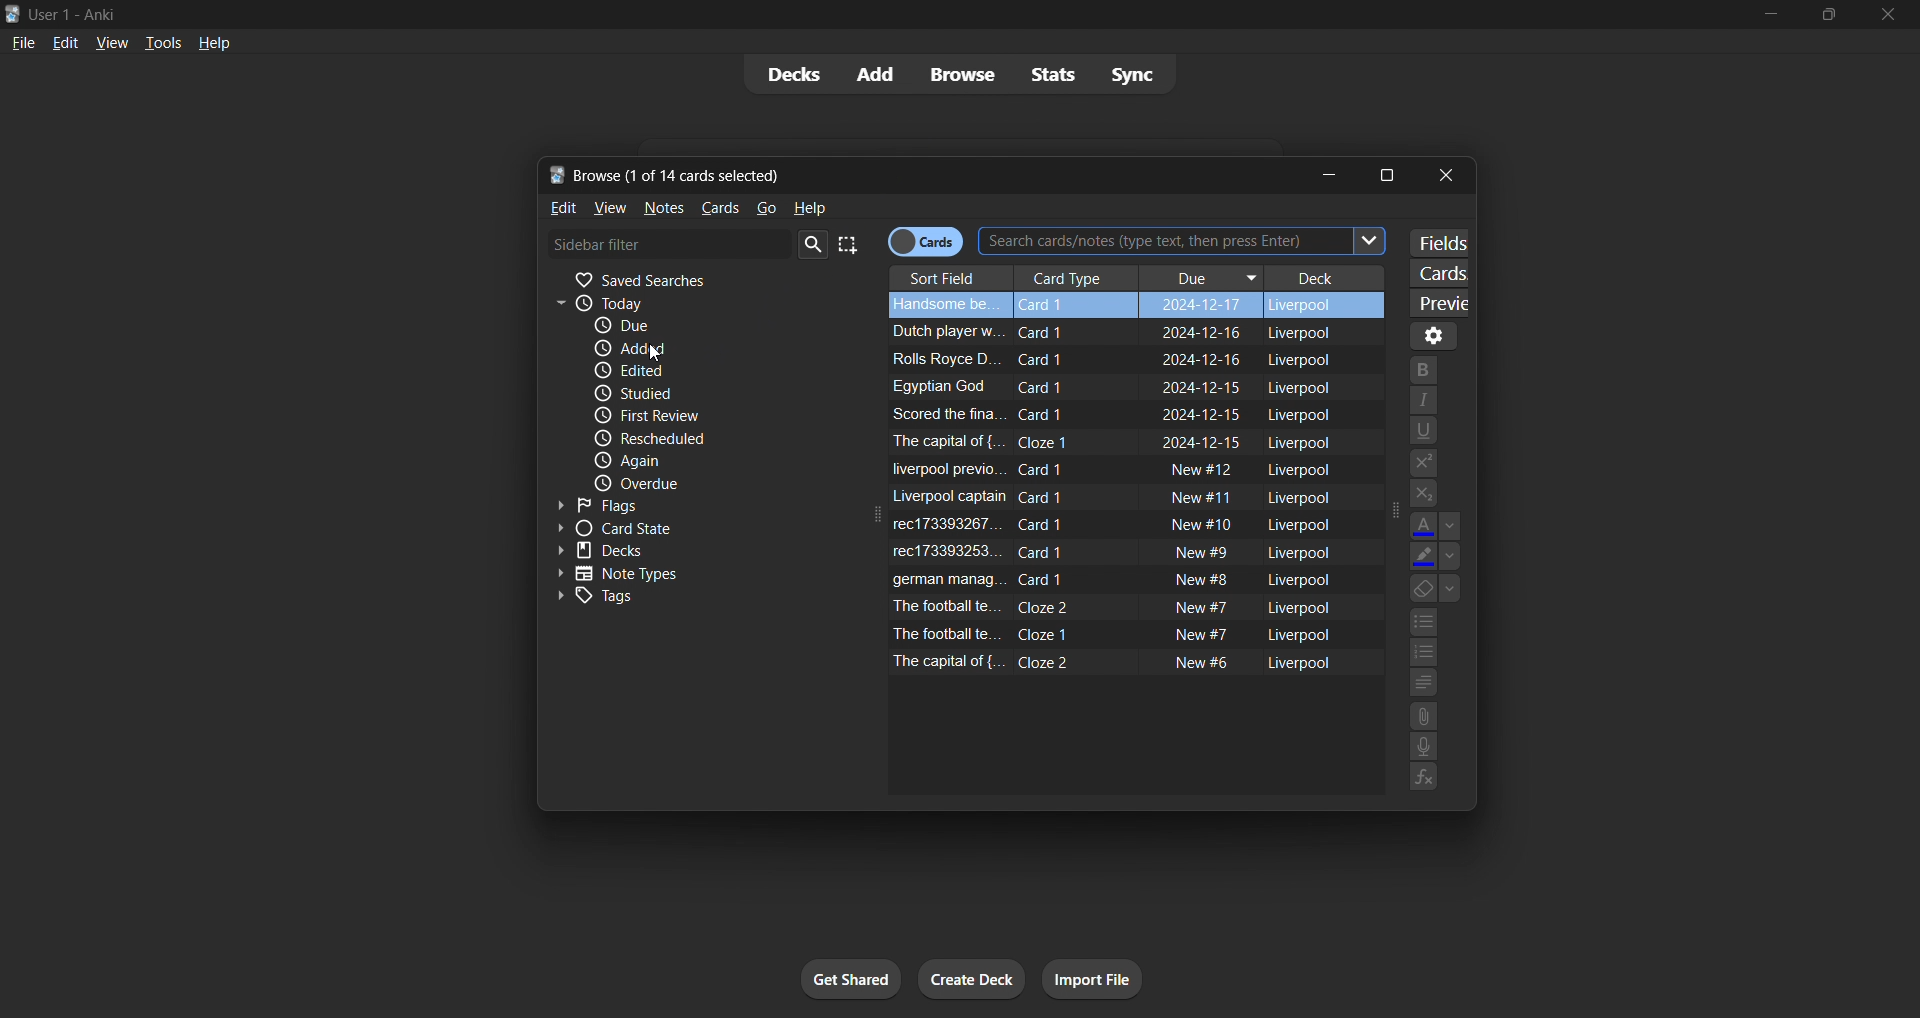  I want to click on sync, so click(1136, 79).